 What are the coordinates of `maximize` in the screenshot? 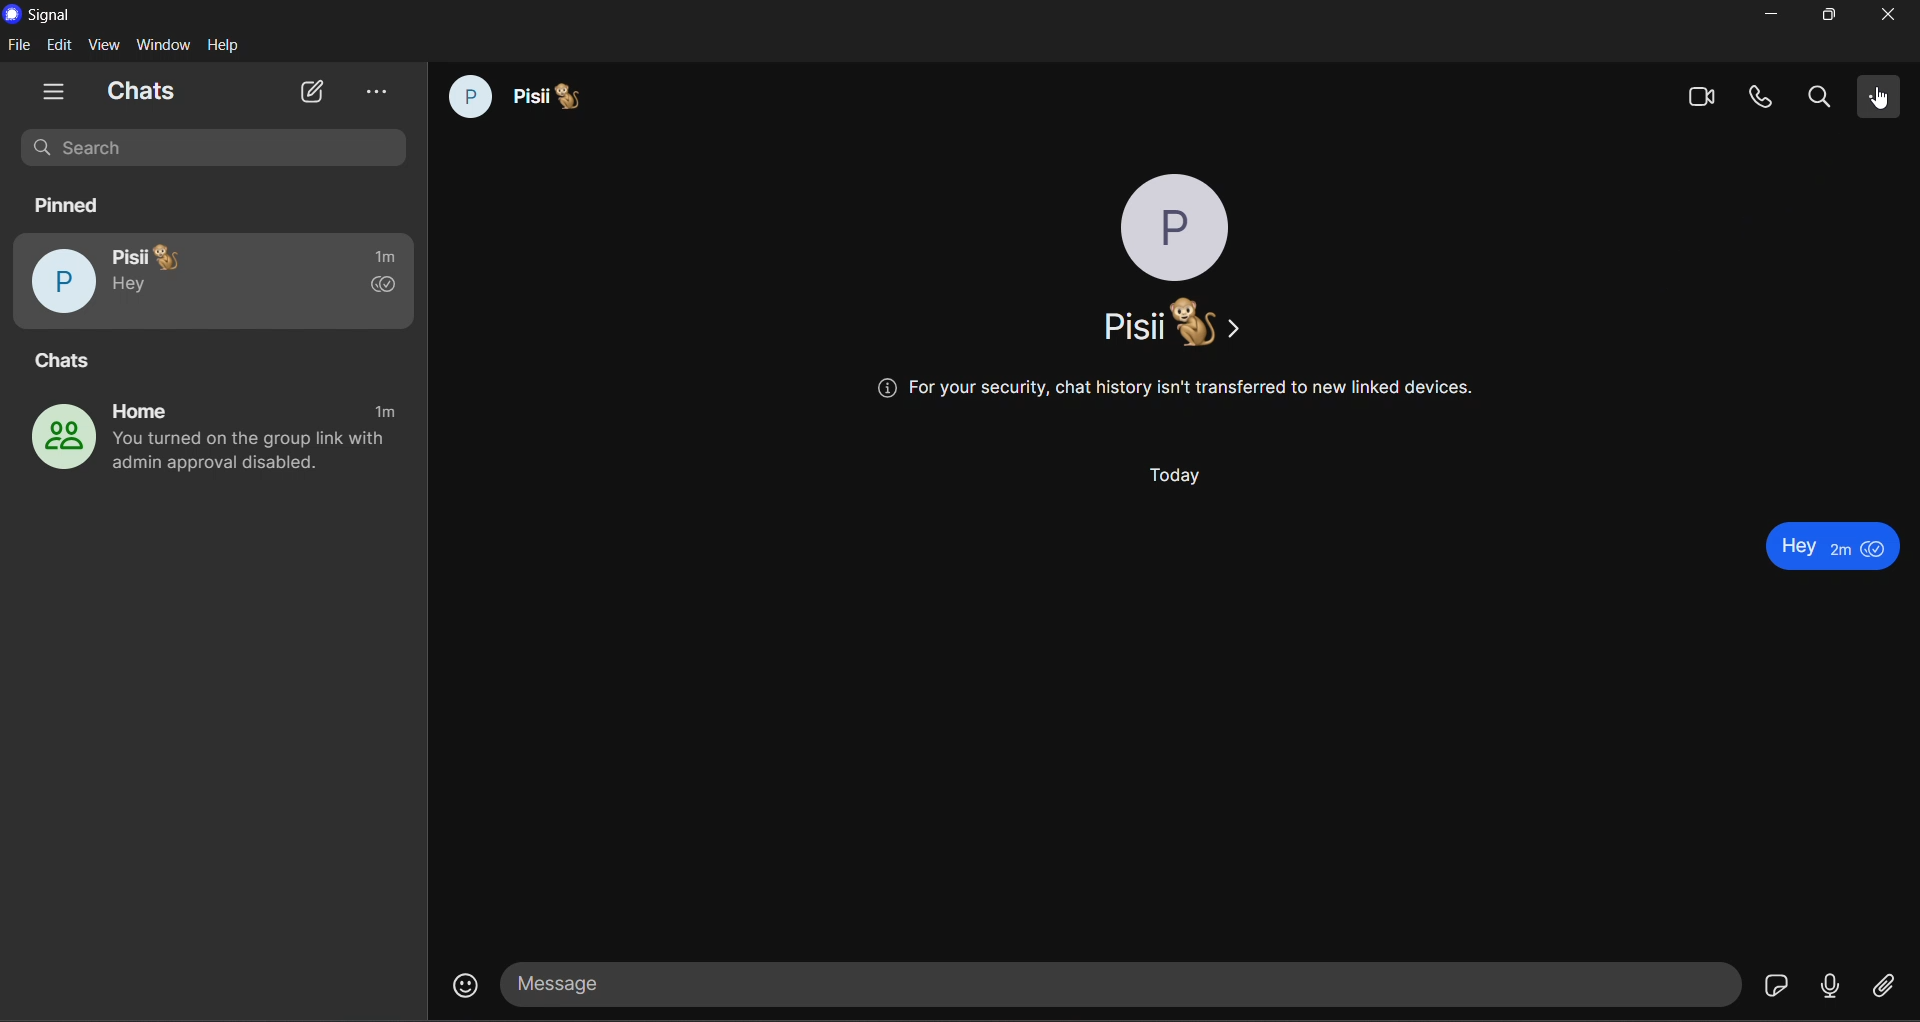 It's located at (1828, 16).